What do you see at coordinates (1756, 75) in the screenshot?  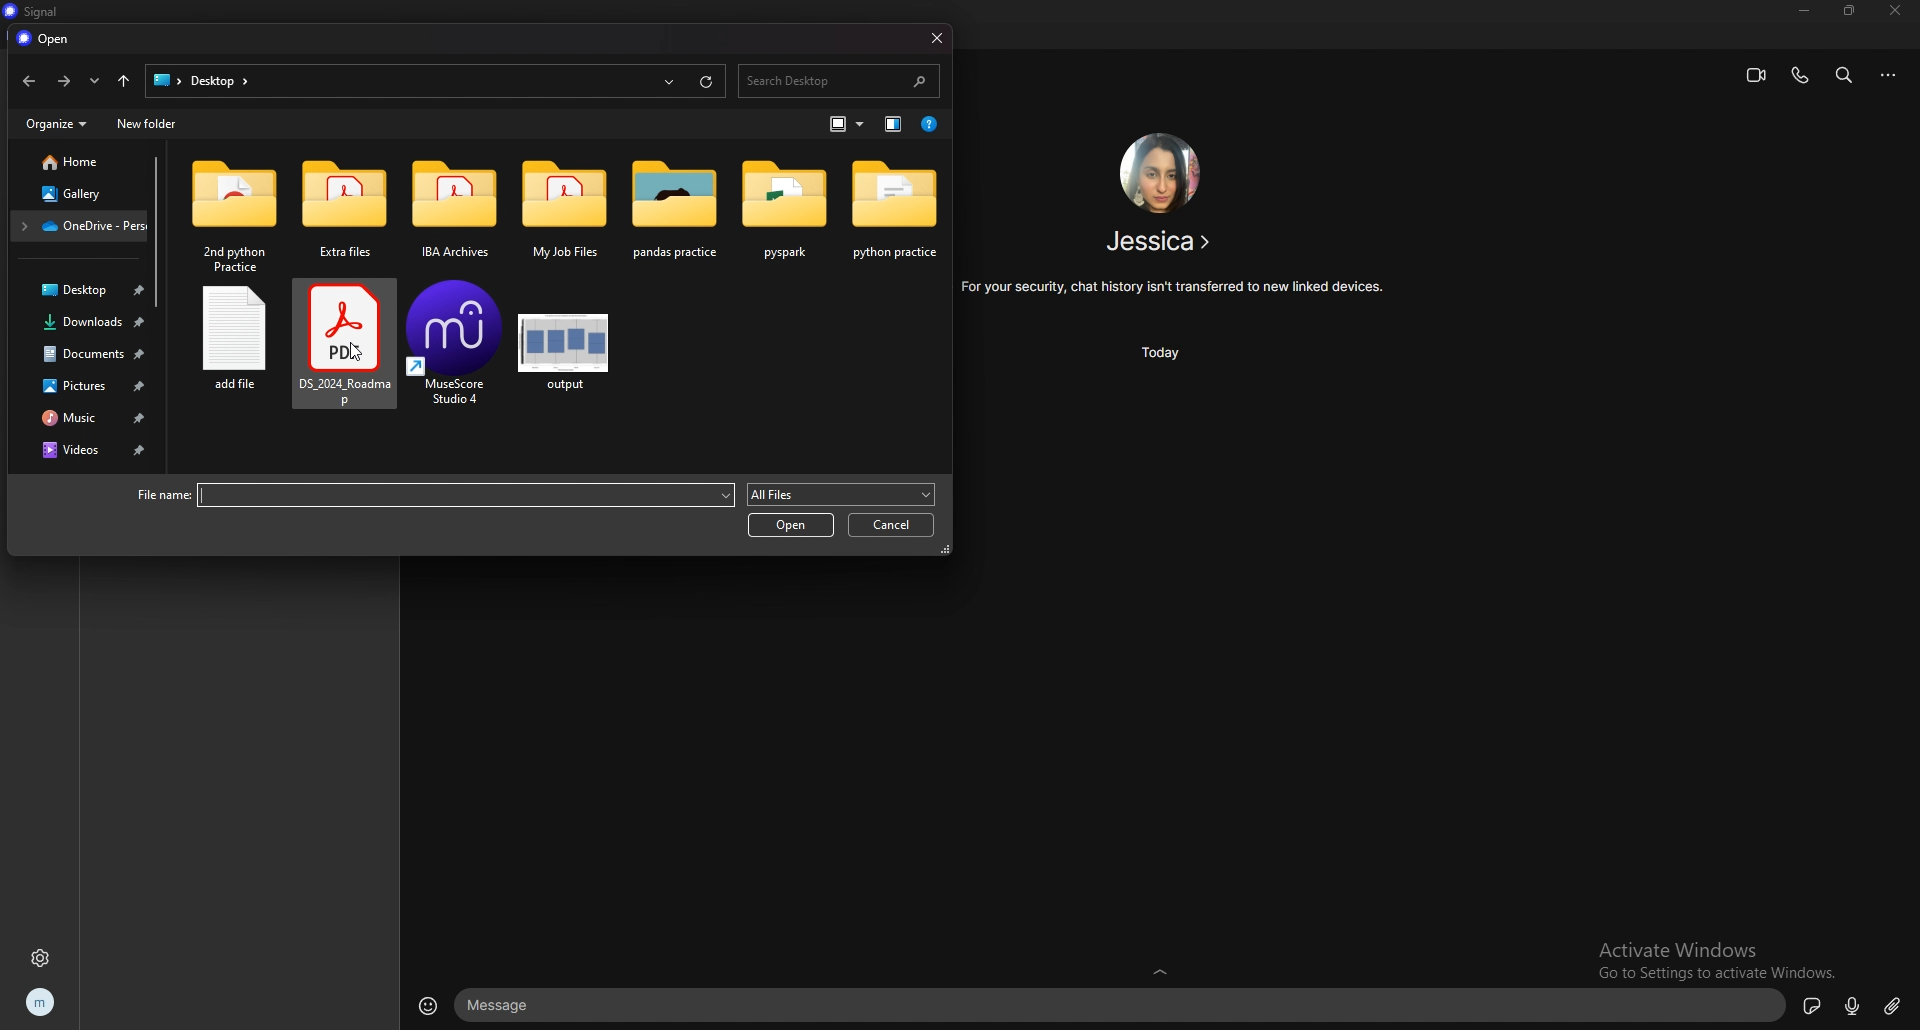 I see `video call` at bounding box center [1756, 75].